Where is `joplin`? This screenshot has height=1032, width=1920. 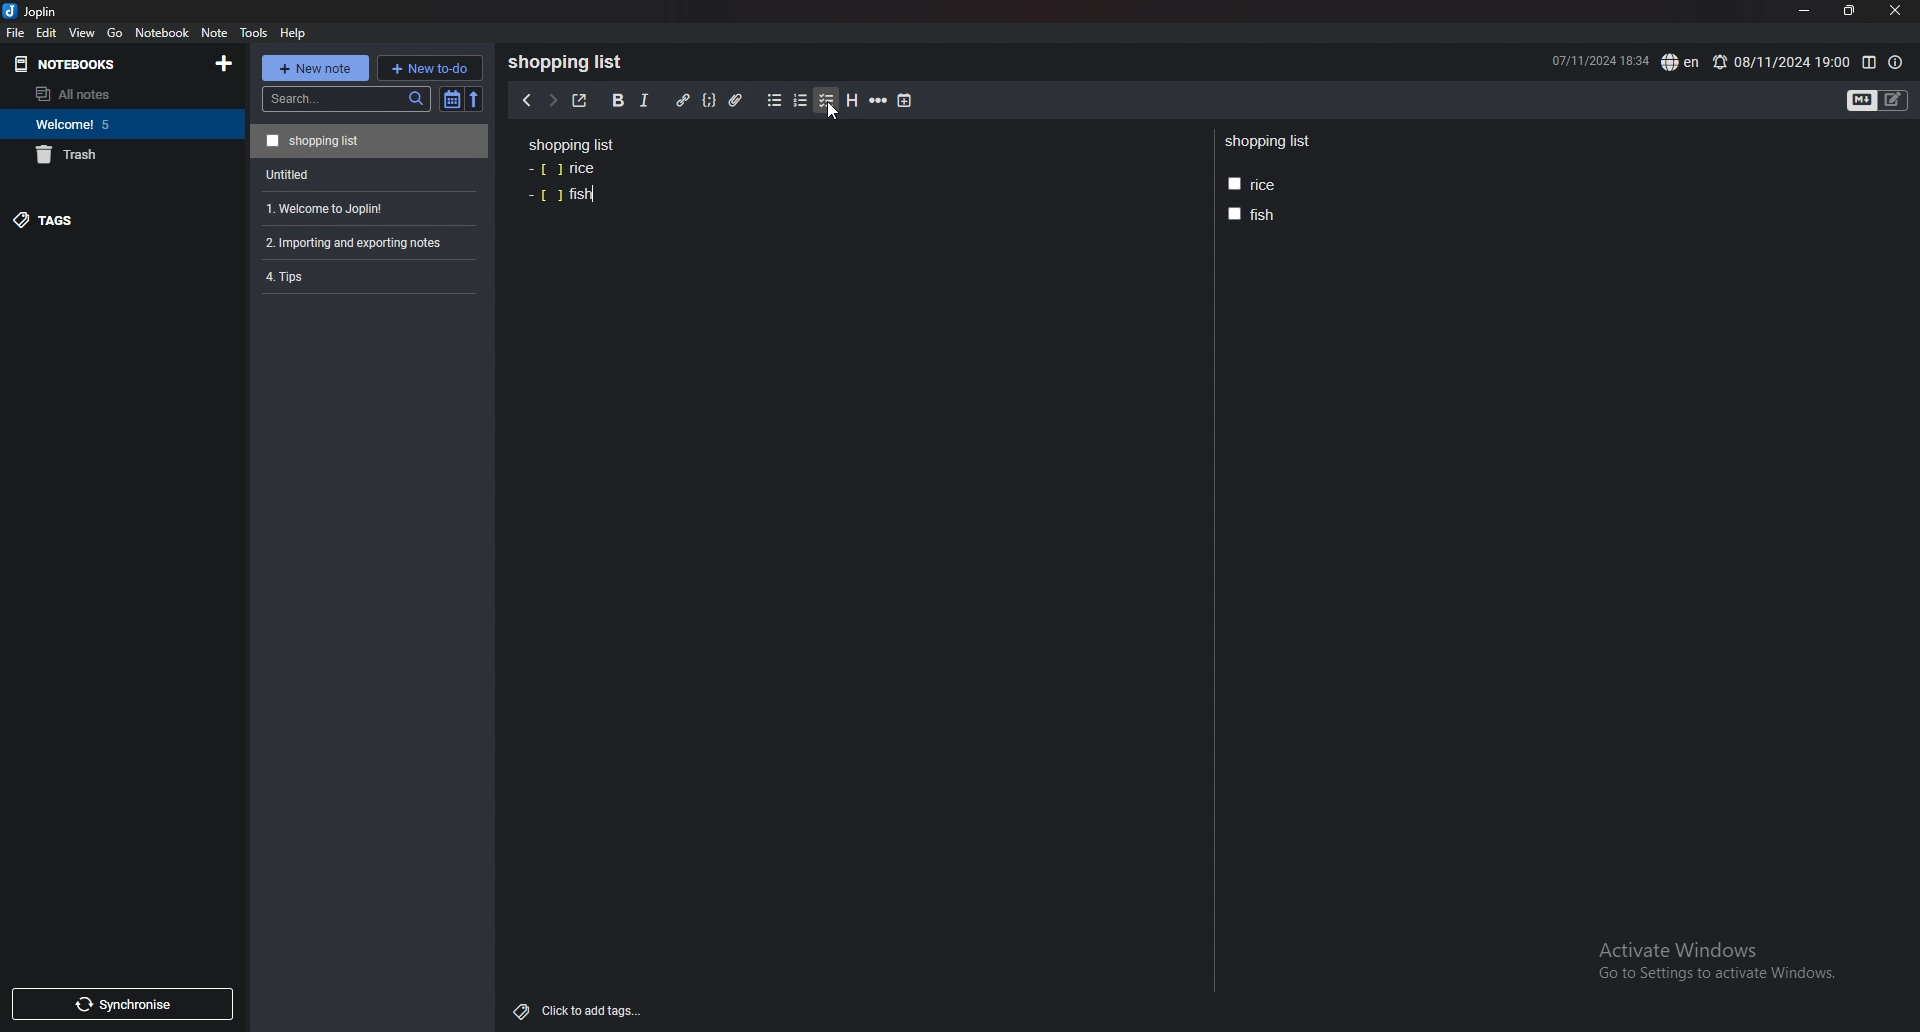
joplin is located at coordinates (34, 11).